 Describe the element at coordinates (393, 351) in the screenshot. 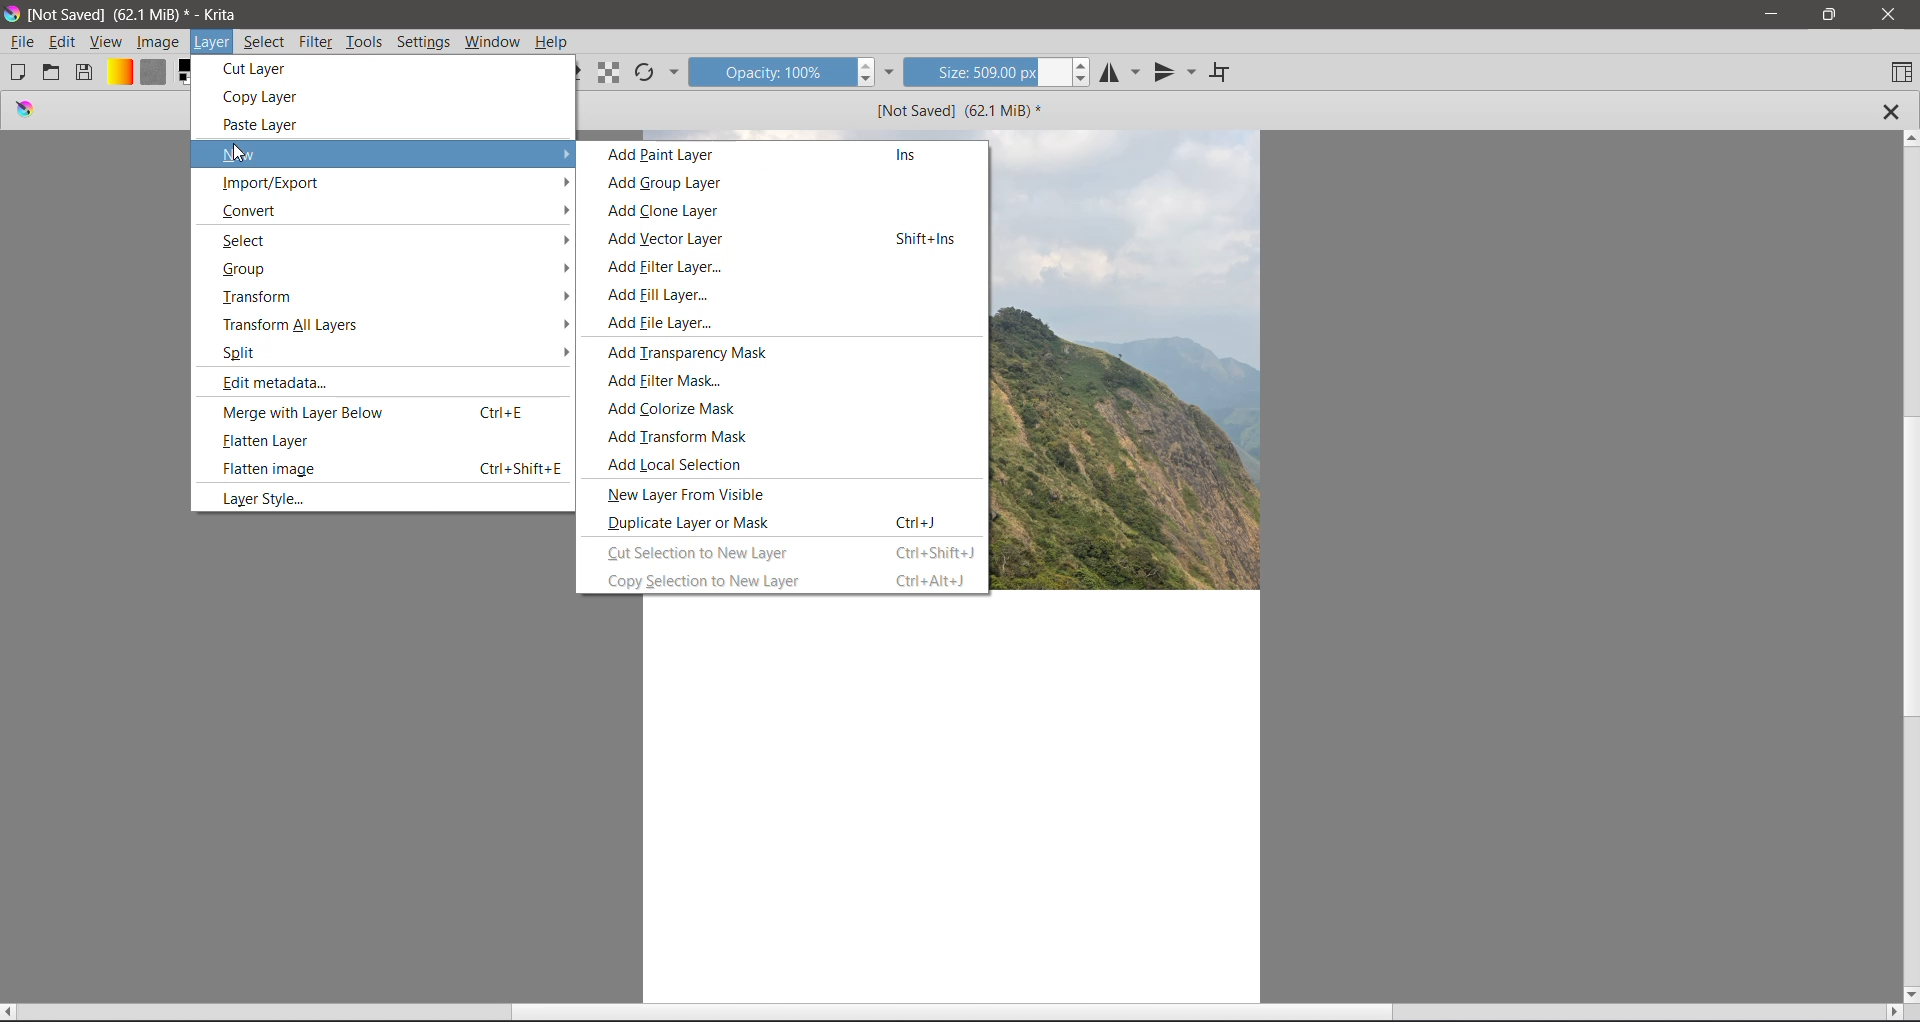

I see `Split` at that location.